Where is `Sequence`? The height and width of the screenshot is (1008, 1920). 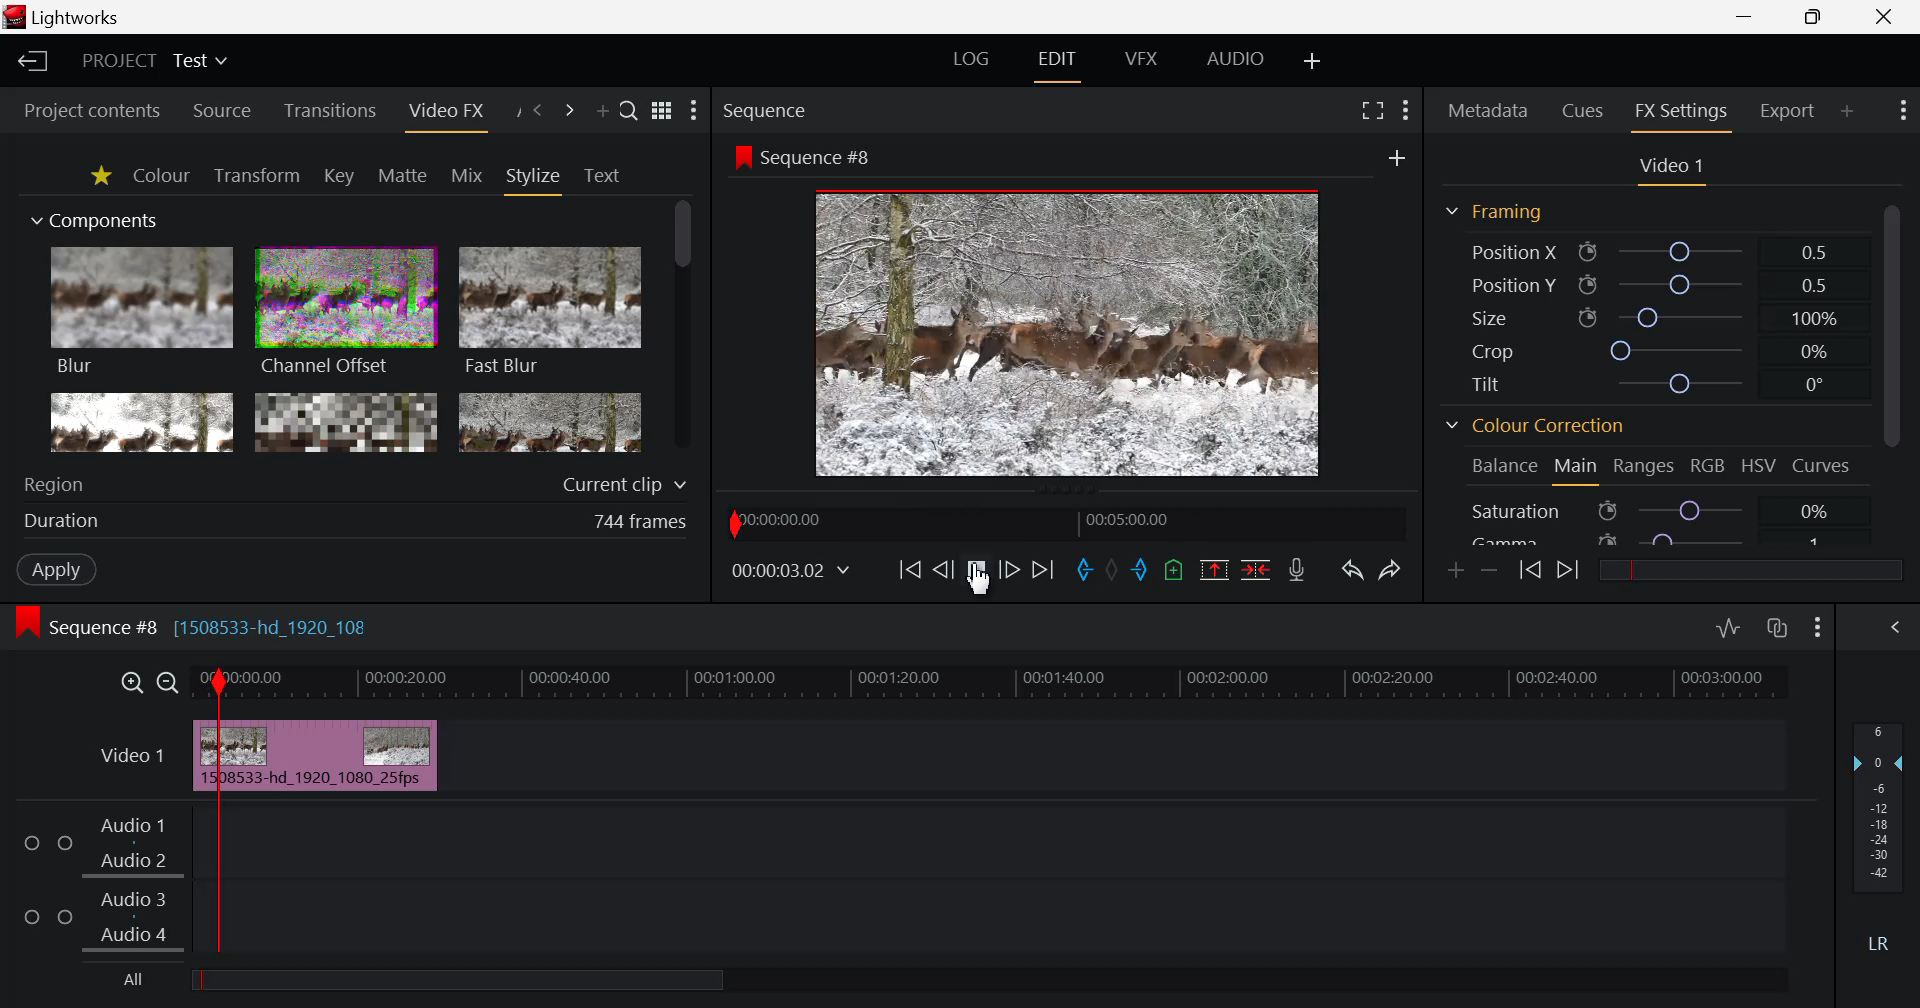 Sequence is located at coordinates (802, 109).